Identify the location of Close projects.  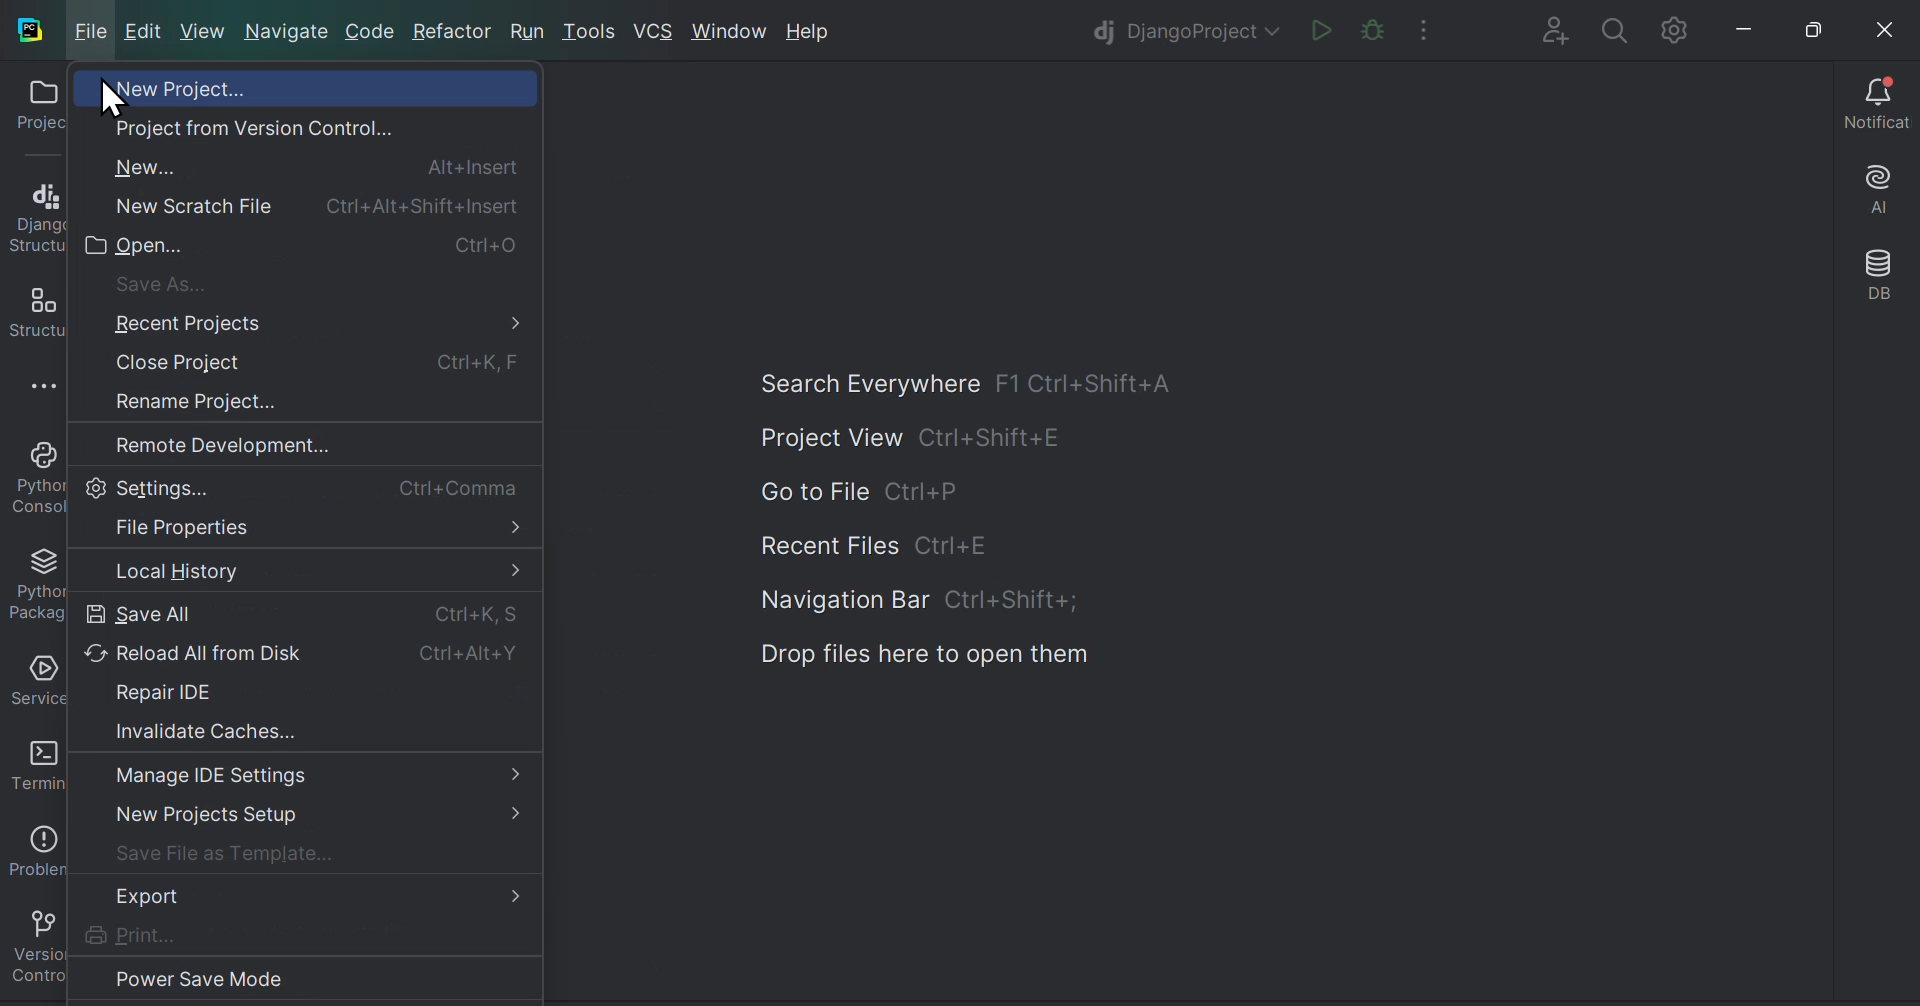
(314, 363).